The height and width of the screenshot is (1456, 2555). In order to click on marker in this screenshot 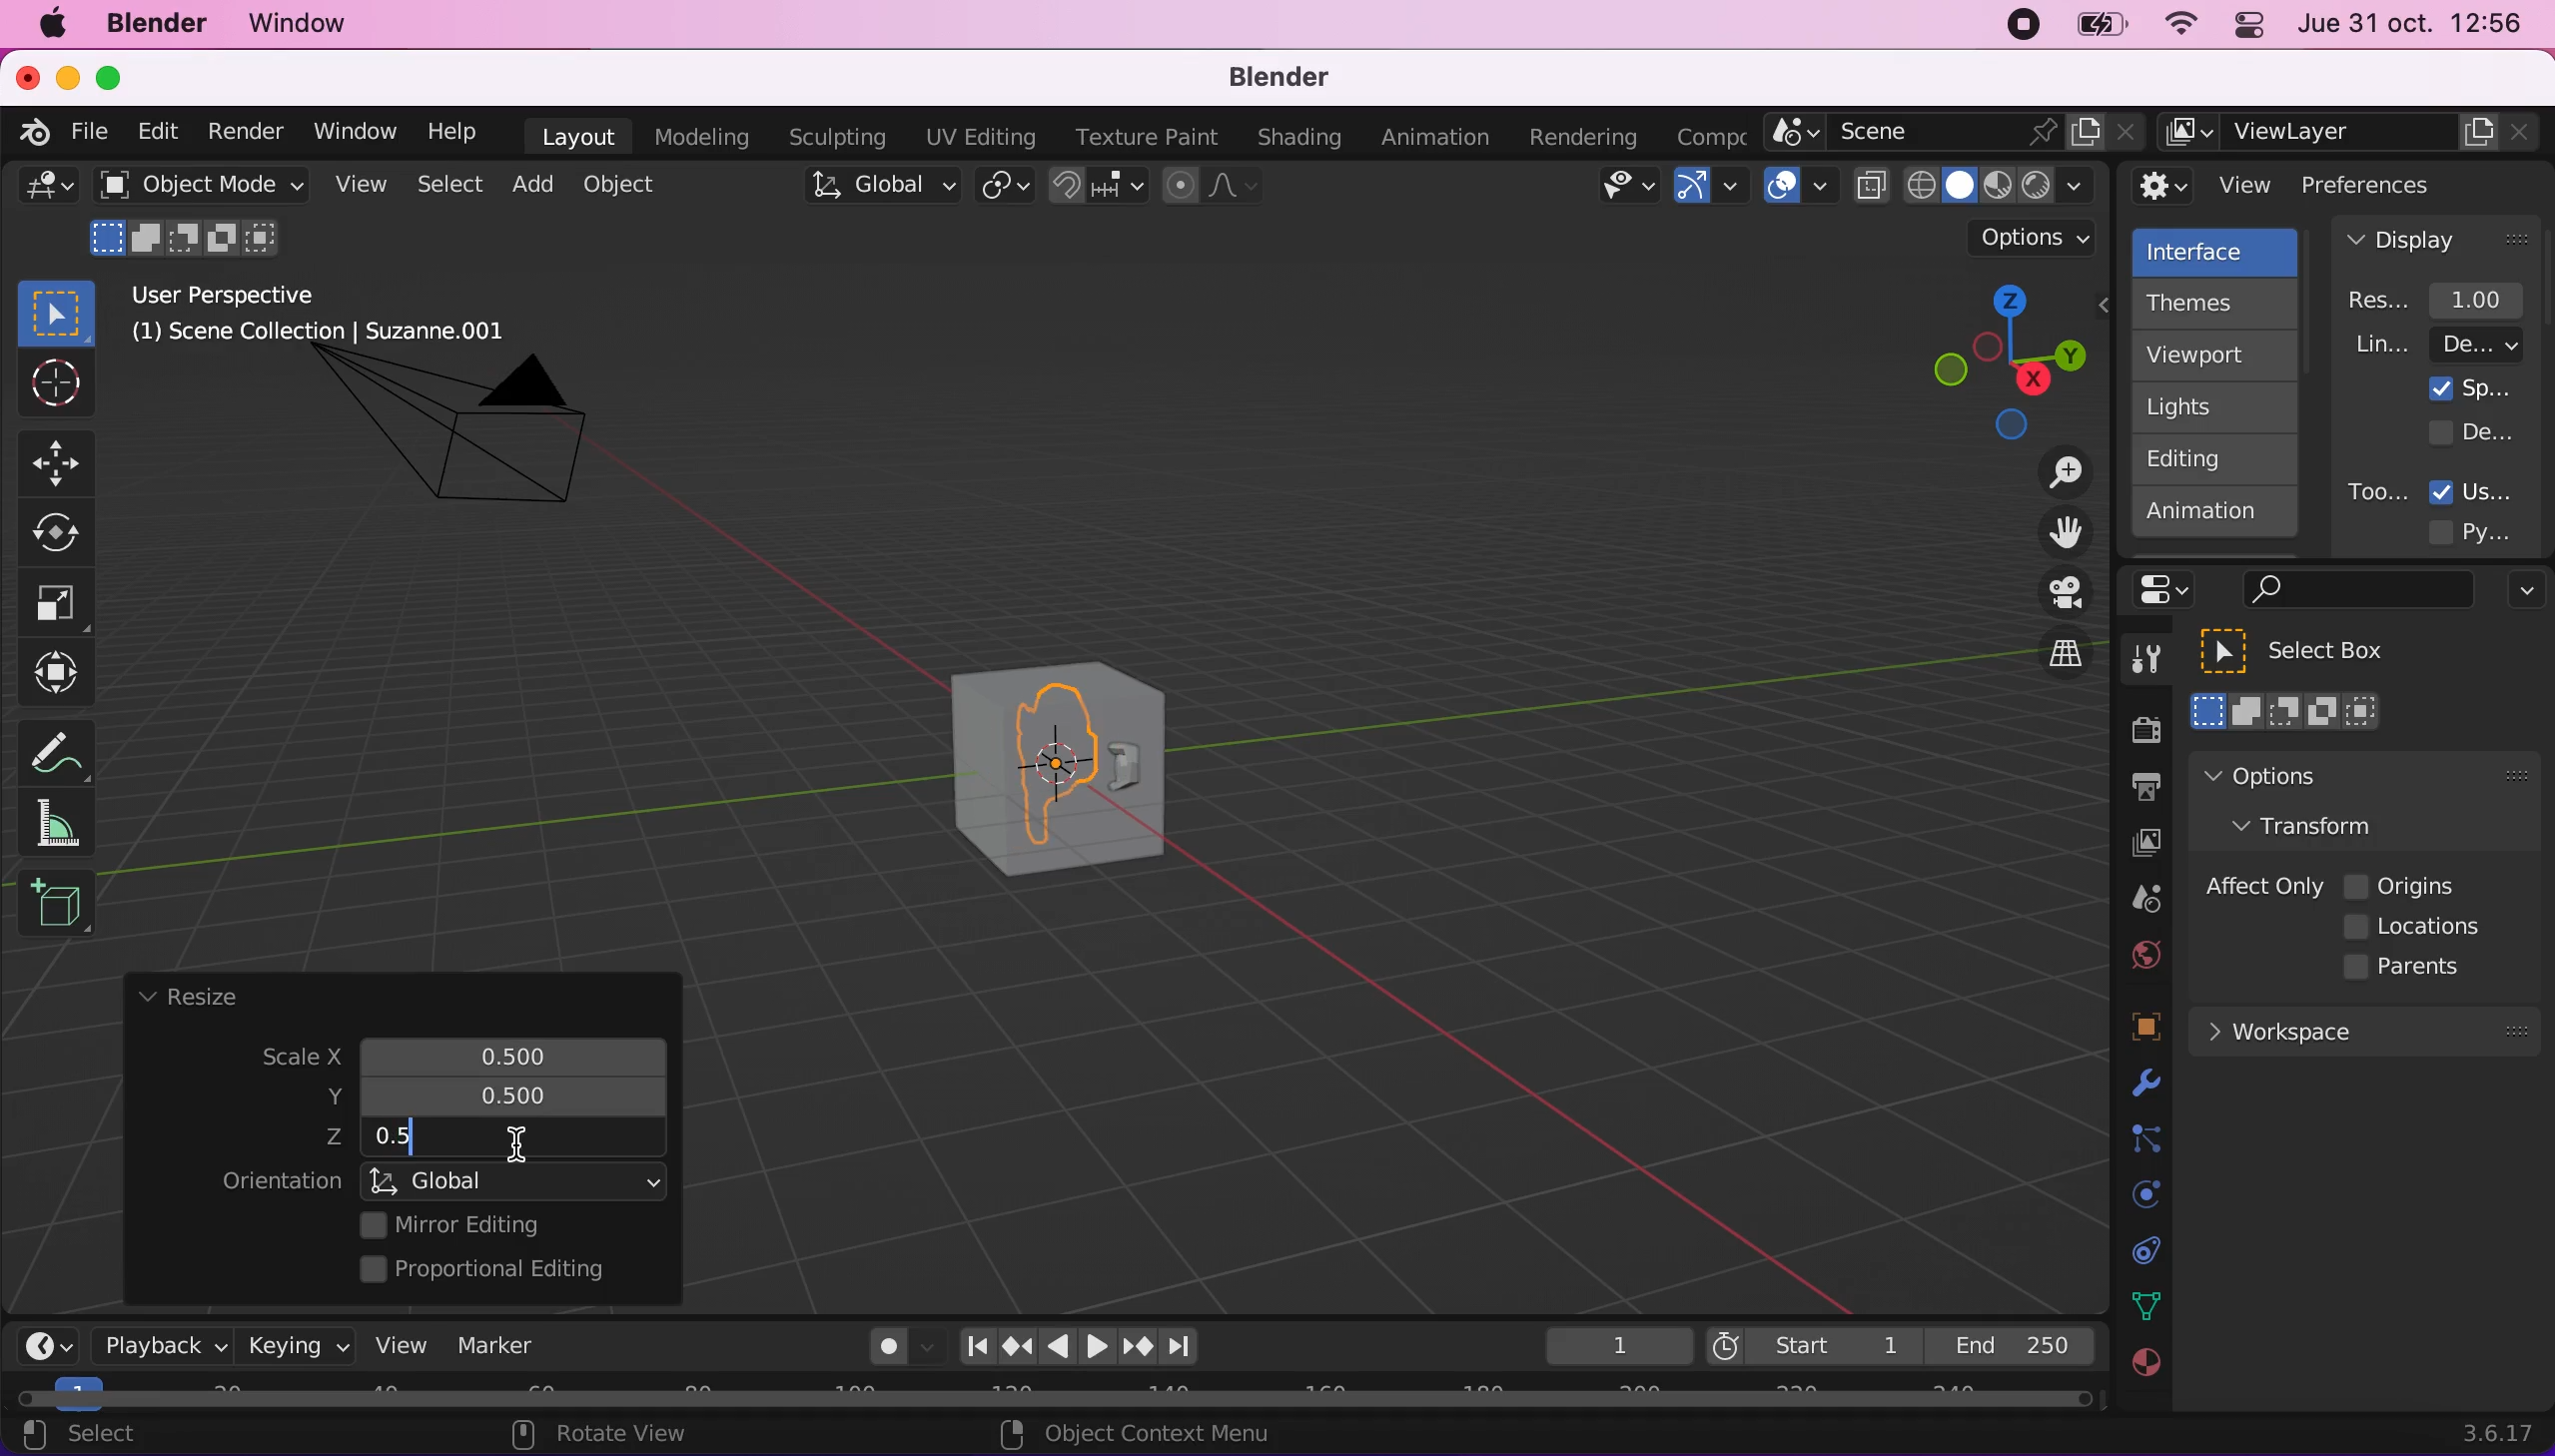, I will do `click(497, 1345)`.